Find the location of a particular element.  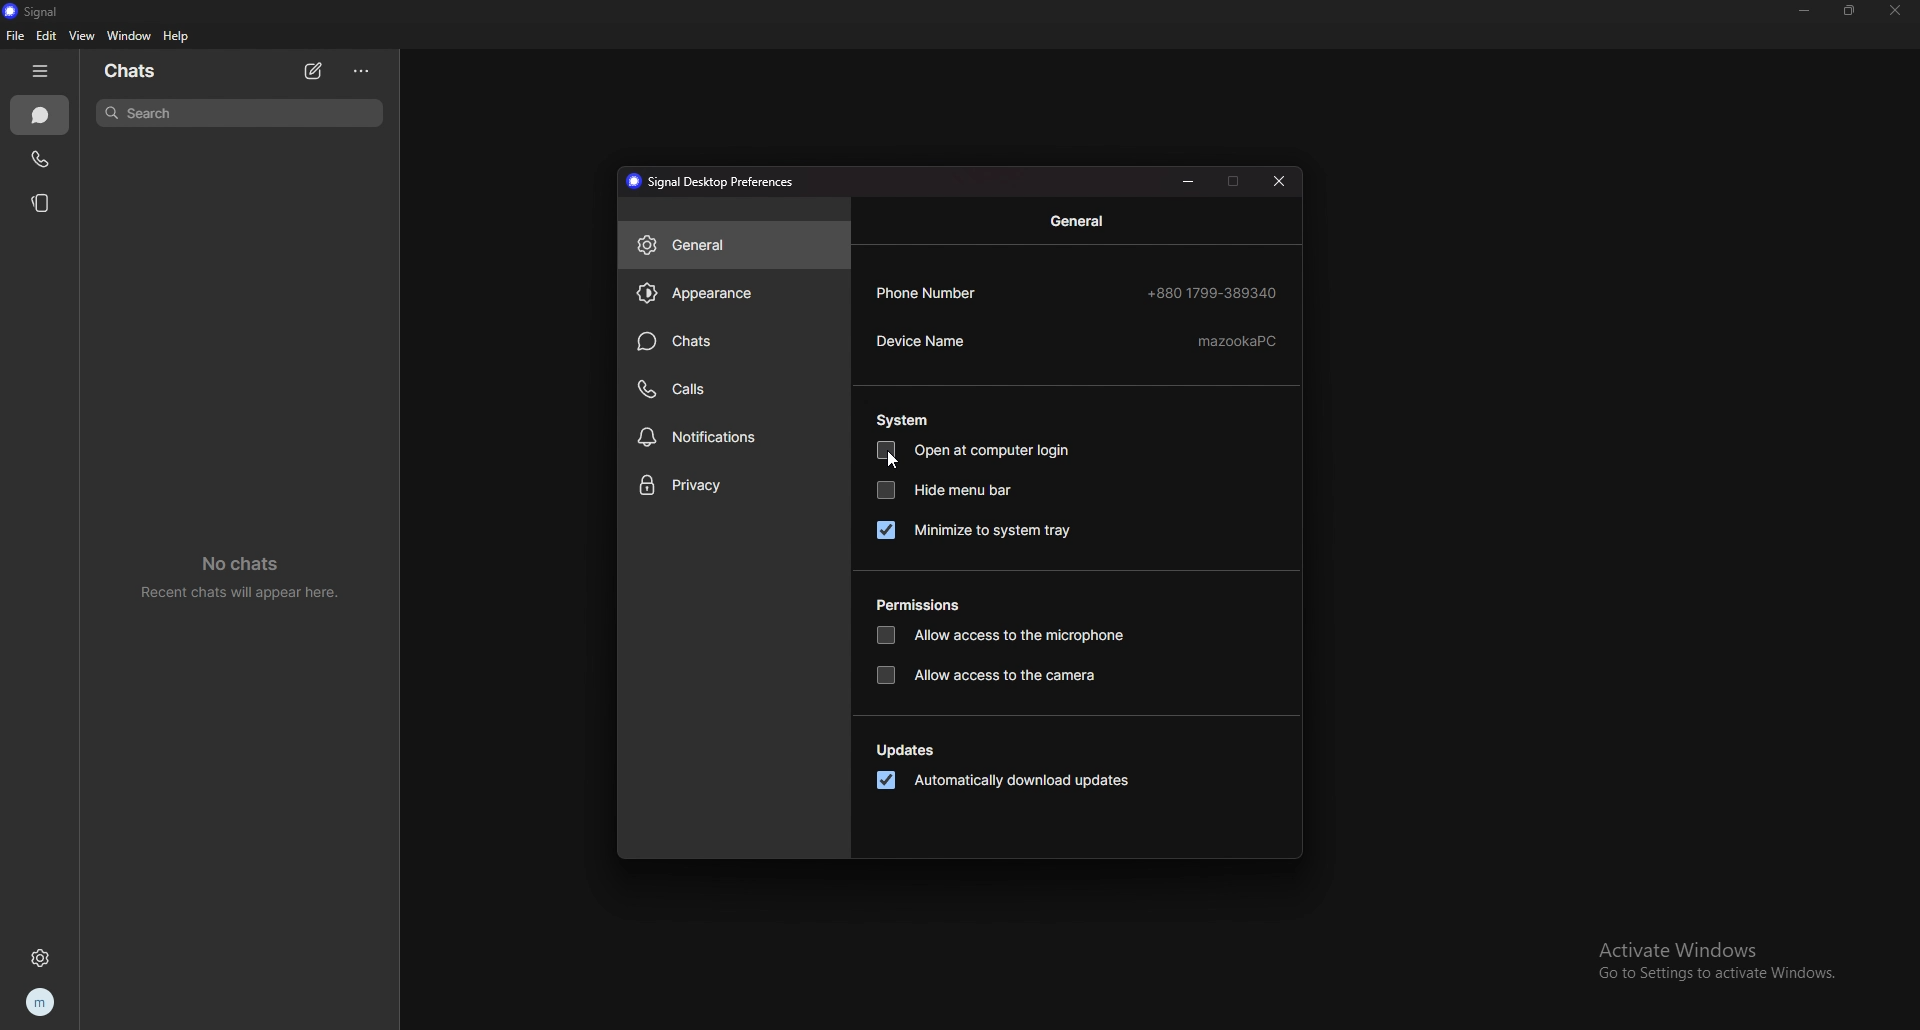

file is located at coordinates (17, 36).